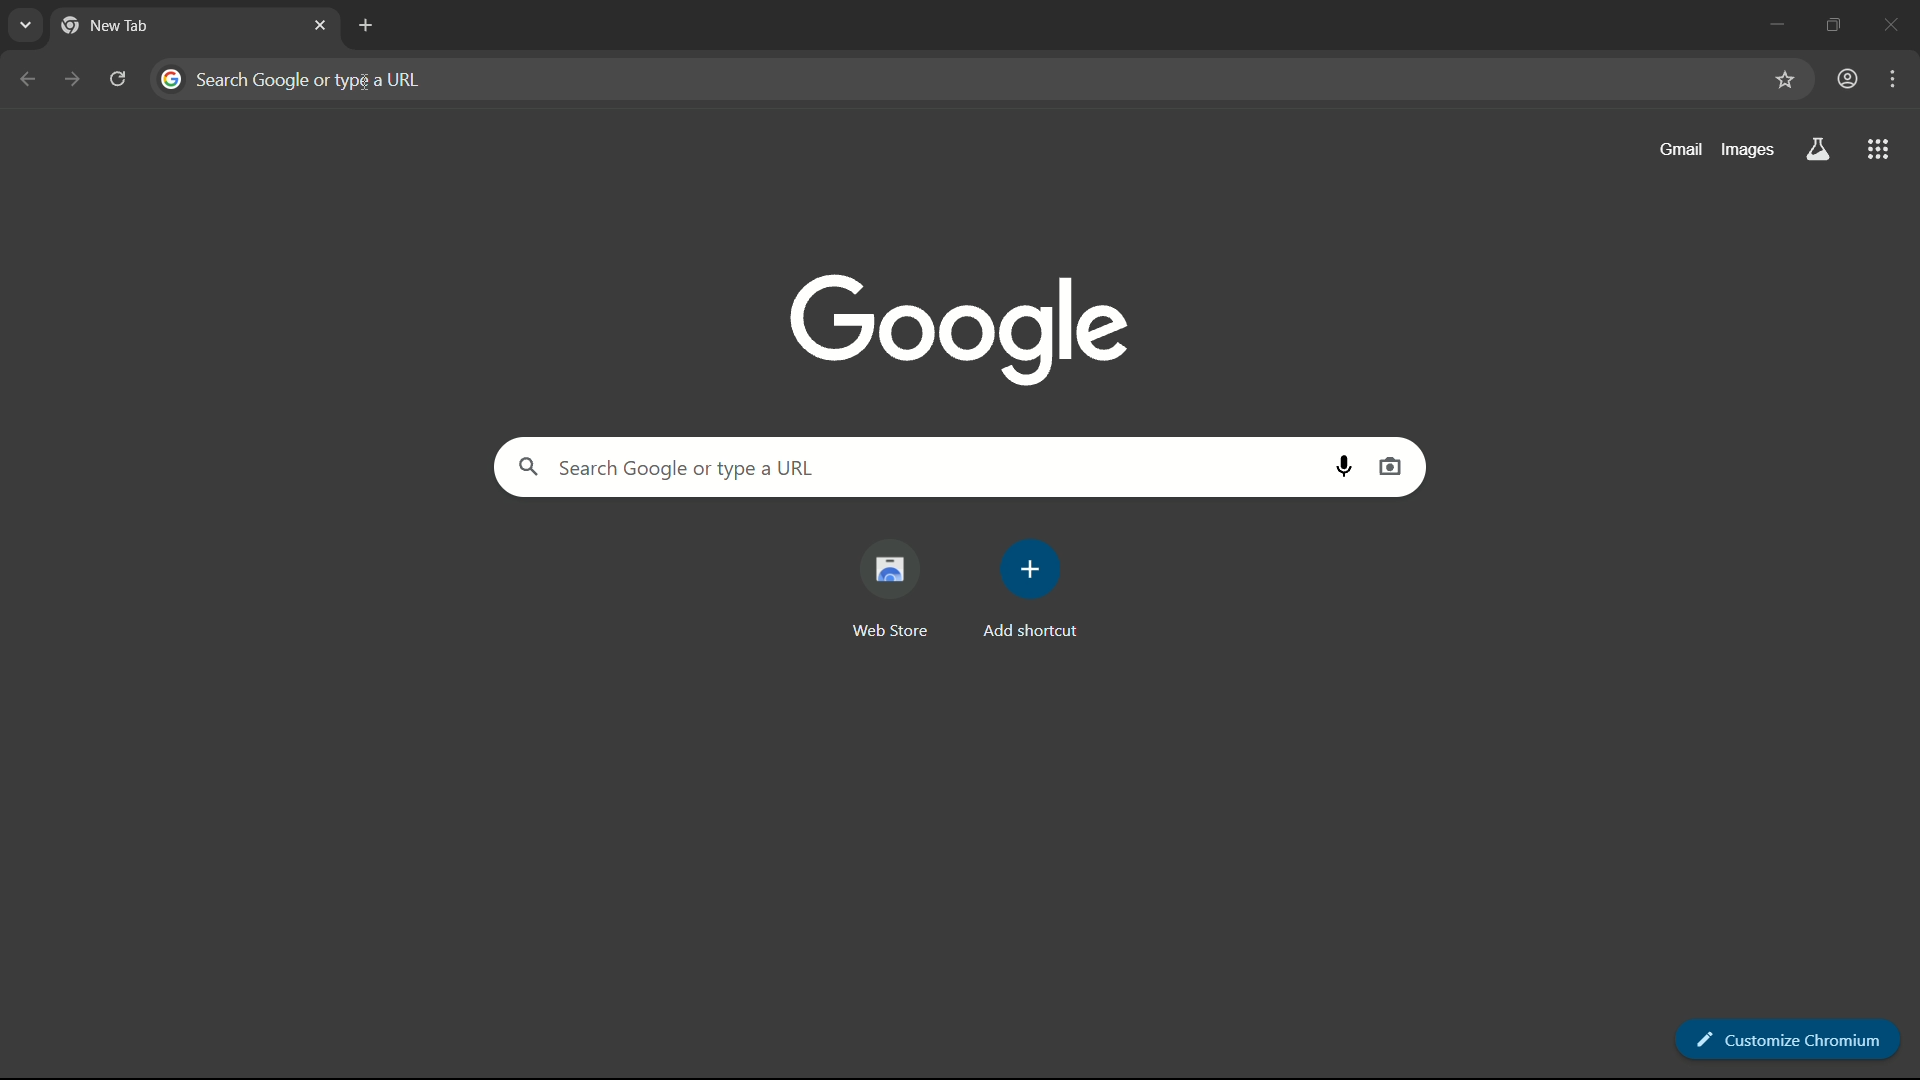  What do you see at coordinates (106, 25) in the screenshot?
I see `new tab` at bounding box center [106, 25].